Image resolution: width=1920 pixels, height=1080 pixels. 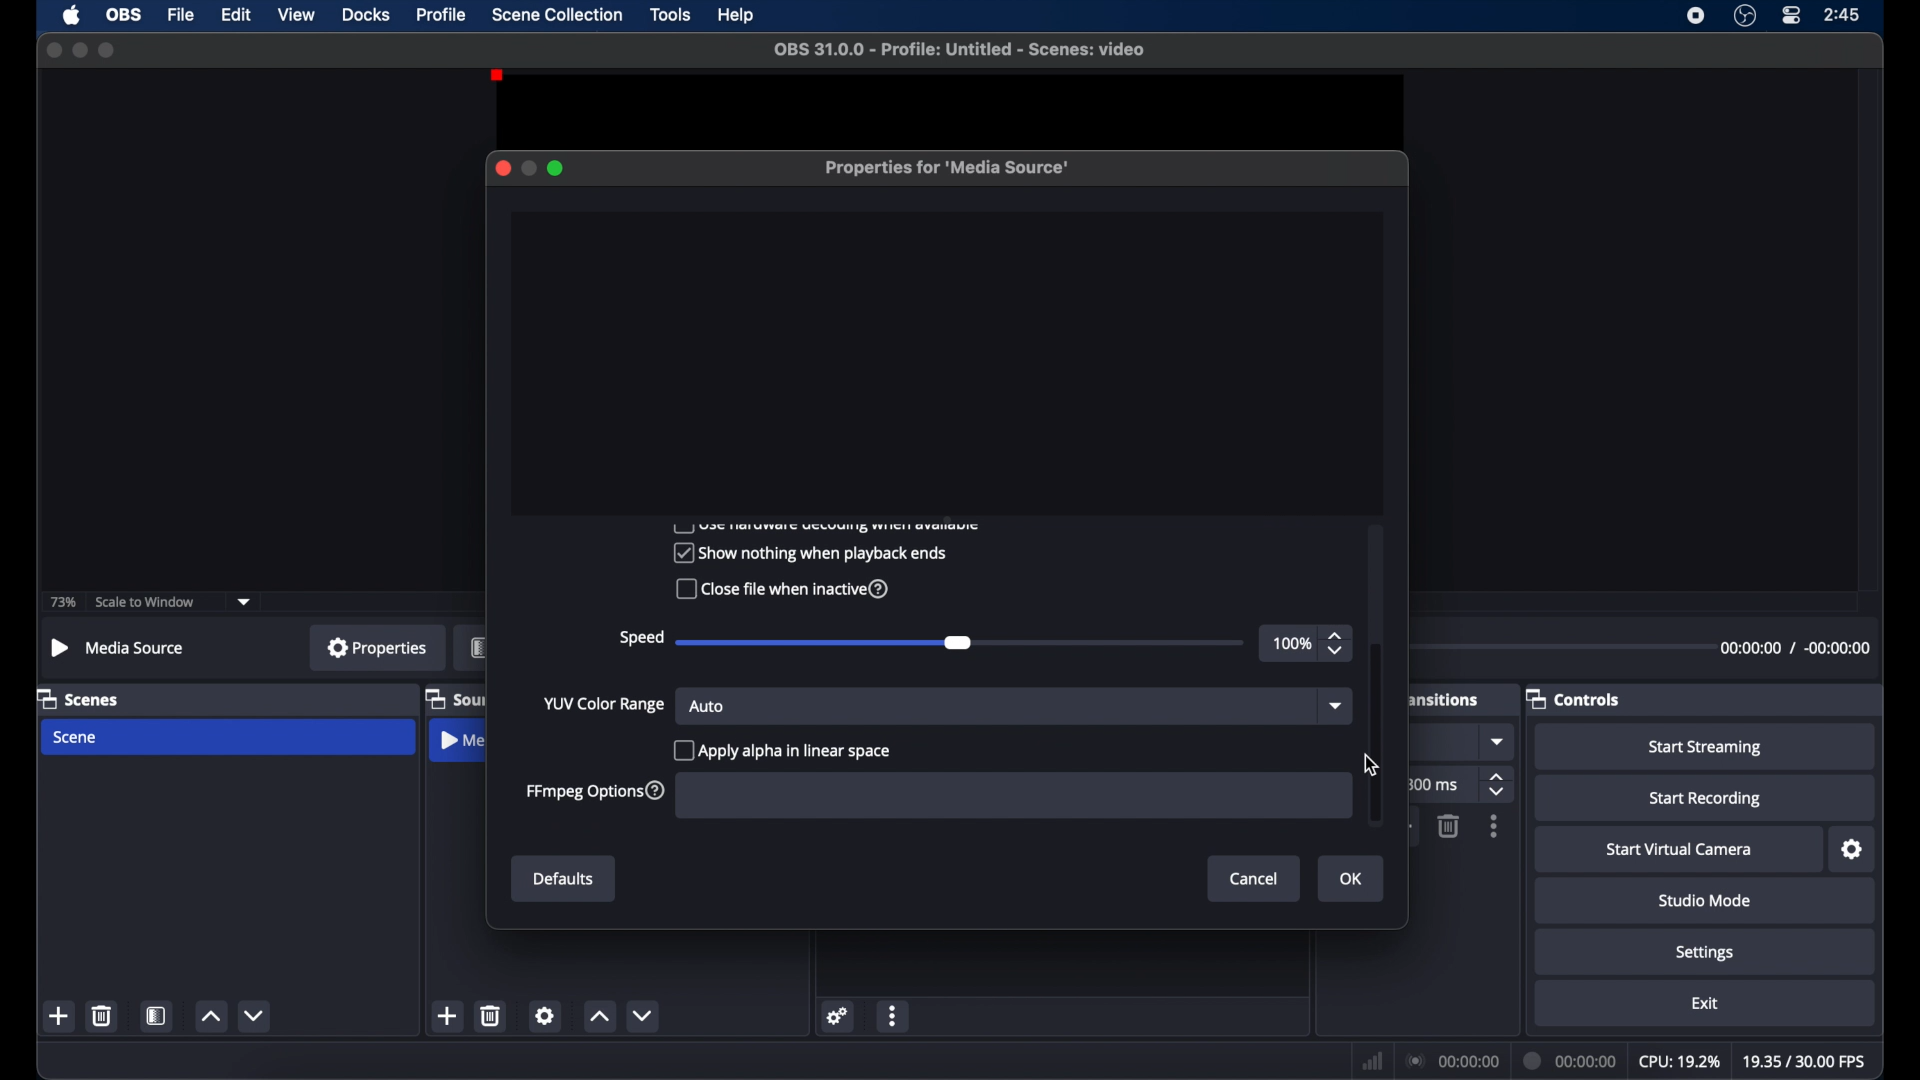 I want to click on scroll box, so click(x=1376, y=733).